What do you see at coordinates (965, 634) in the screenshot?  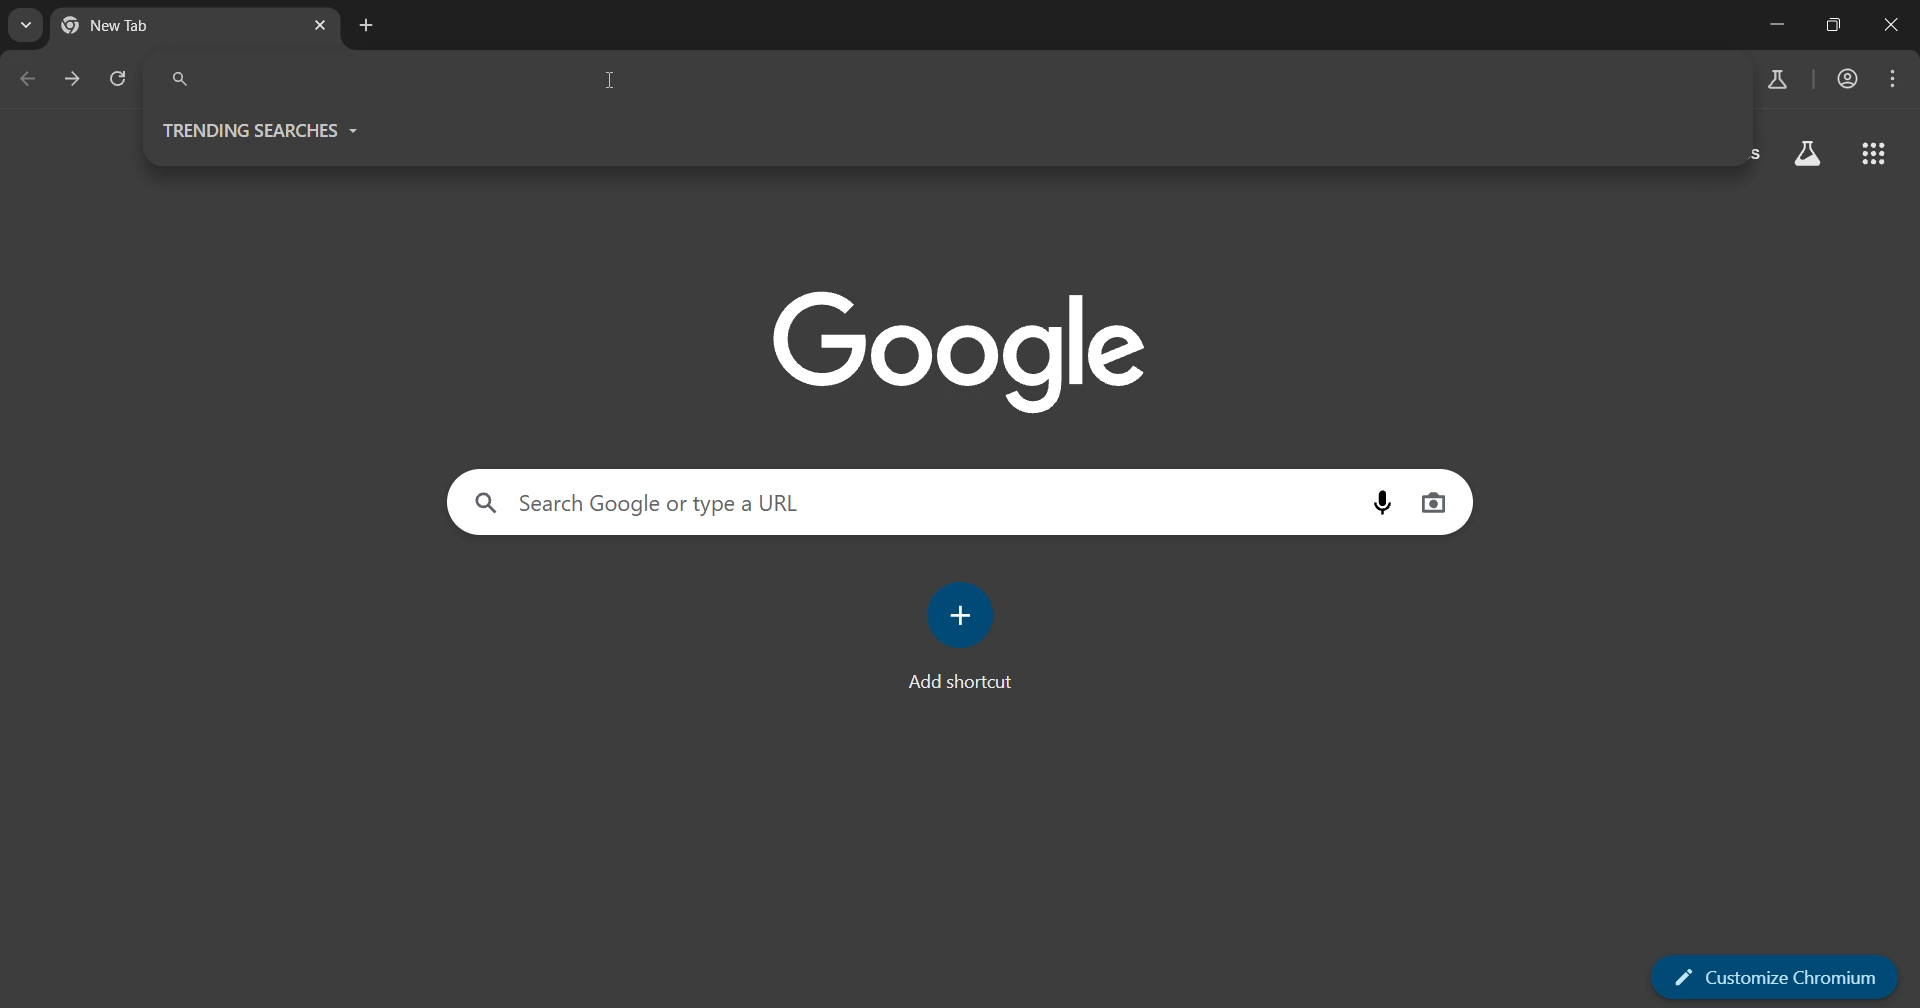 I see `add shortcut` at bounding box center [965, 634].